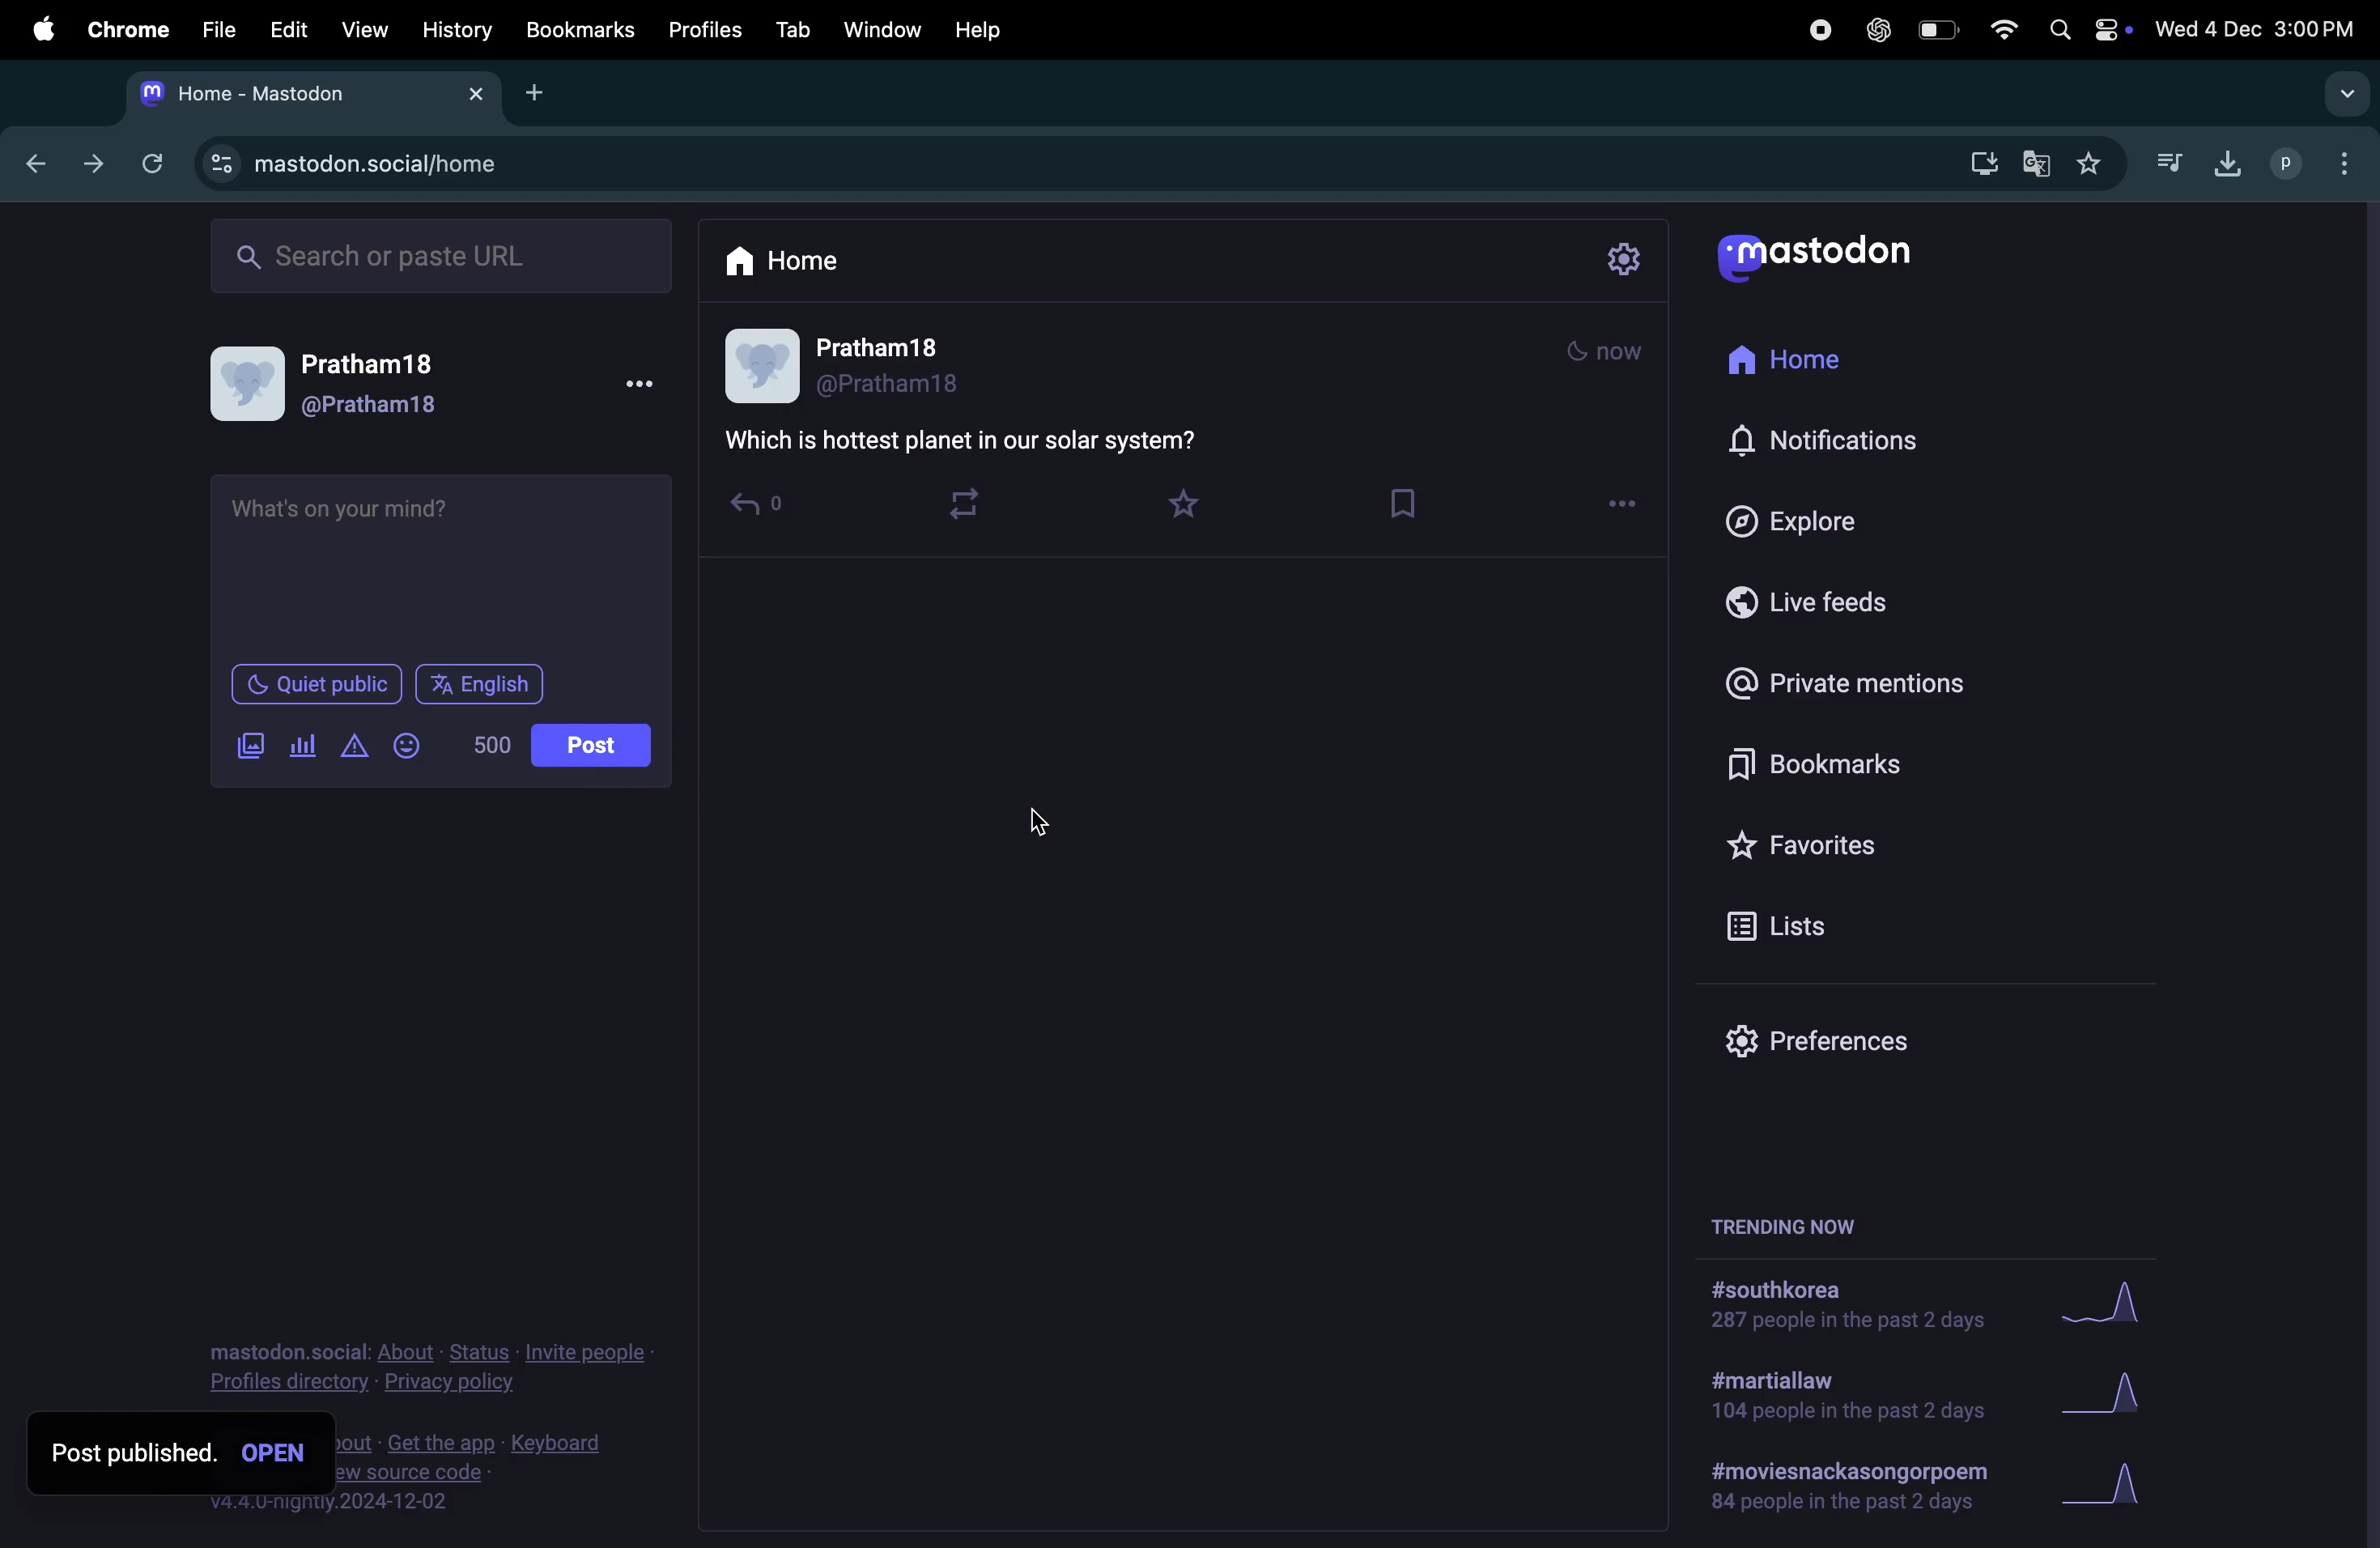 The width and height of the screenshot is (2380, 1548). What do you see at coordinates (1000, 443) in the screenshot?
I see `quiz question` at bounding box center [1000, 443].